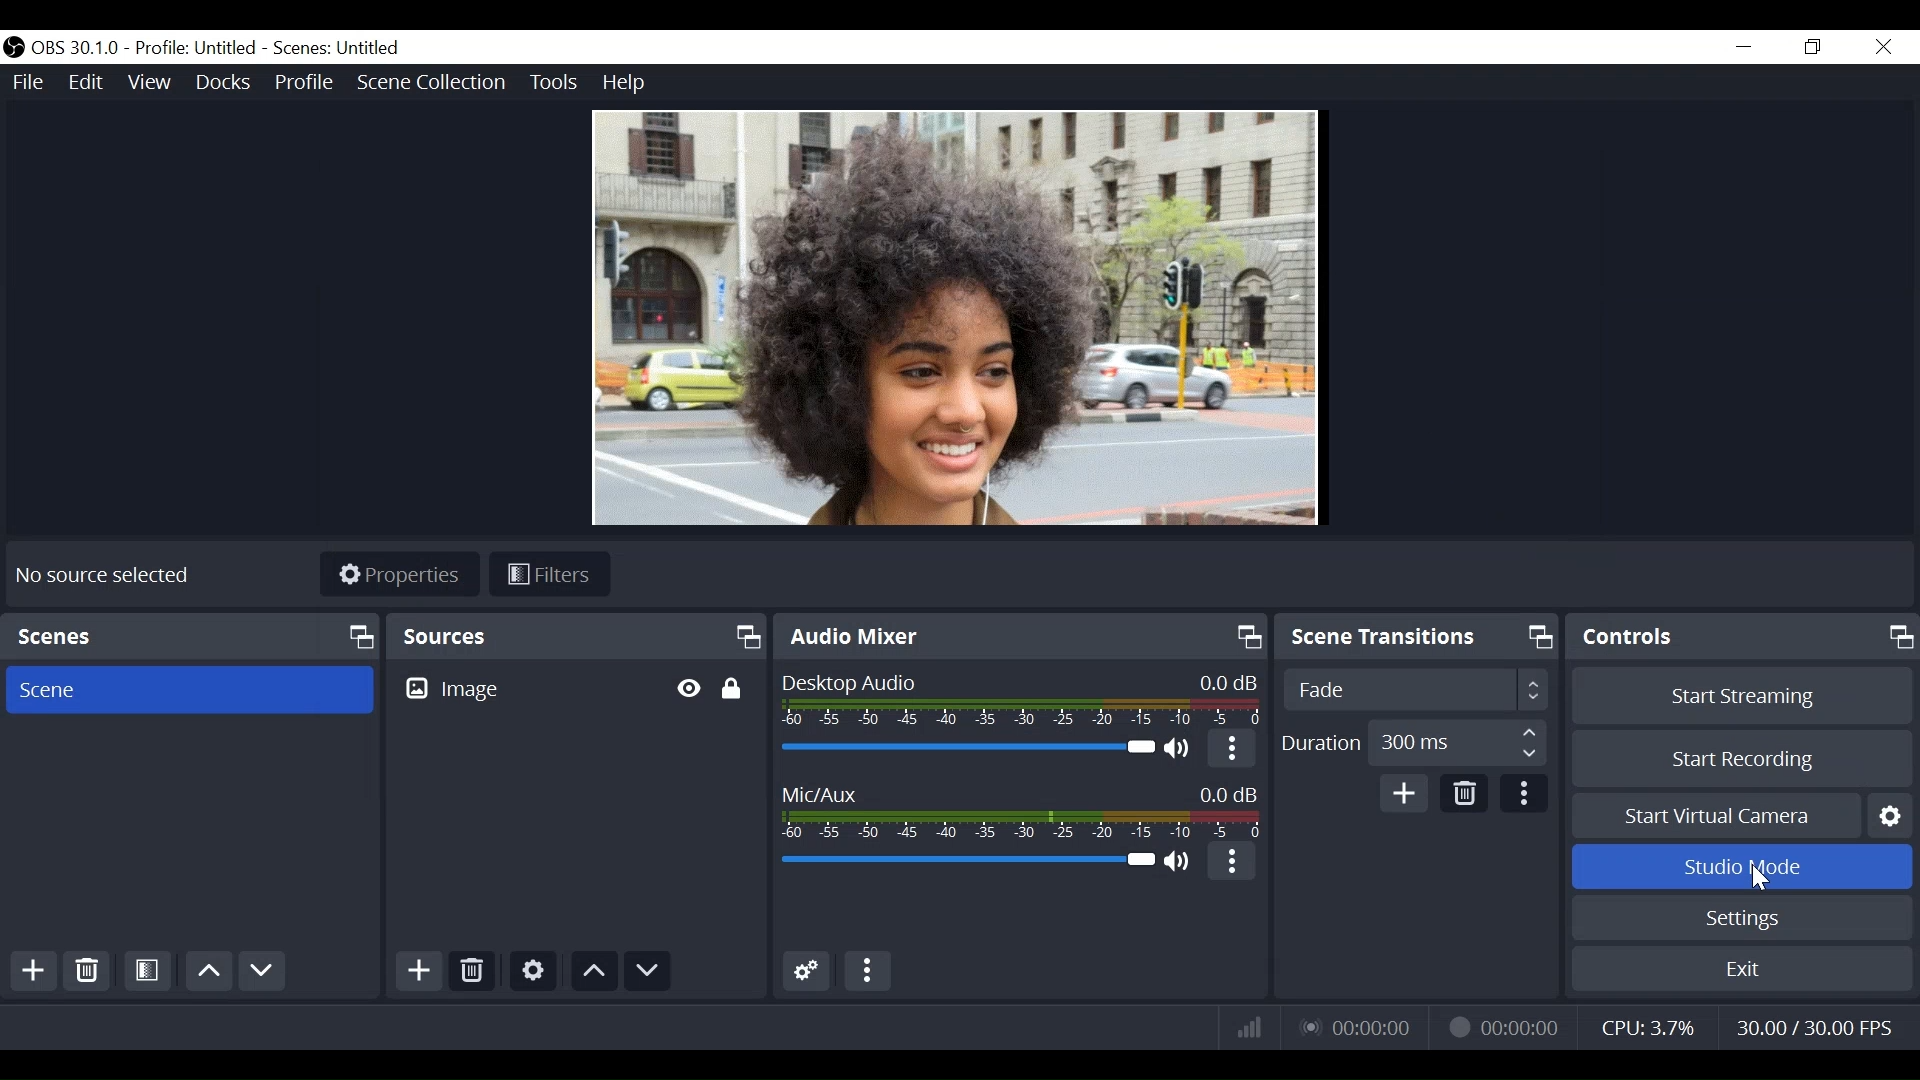 This screenshot has width=1920, height=1080. Describe the element at coordinates (1883, 48) in the screenshot. I see `Close` at that location.